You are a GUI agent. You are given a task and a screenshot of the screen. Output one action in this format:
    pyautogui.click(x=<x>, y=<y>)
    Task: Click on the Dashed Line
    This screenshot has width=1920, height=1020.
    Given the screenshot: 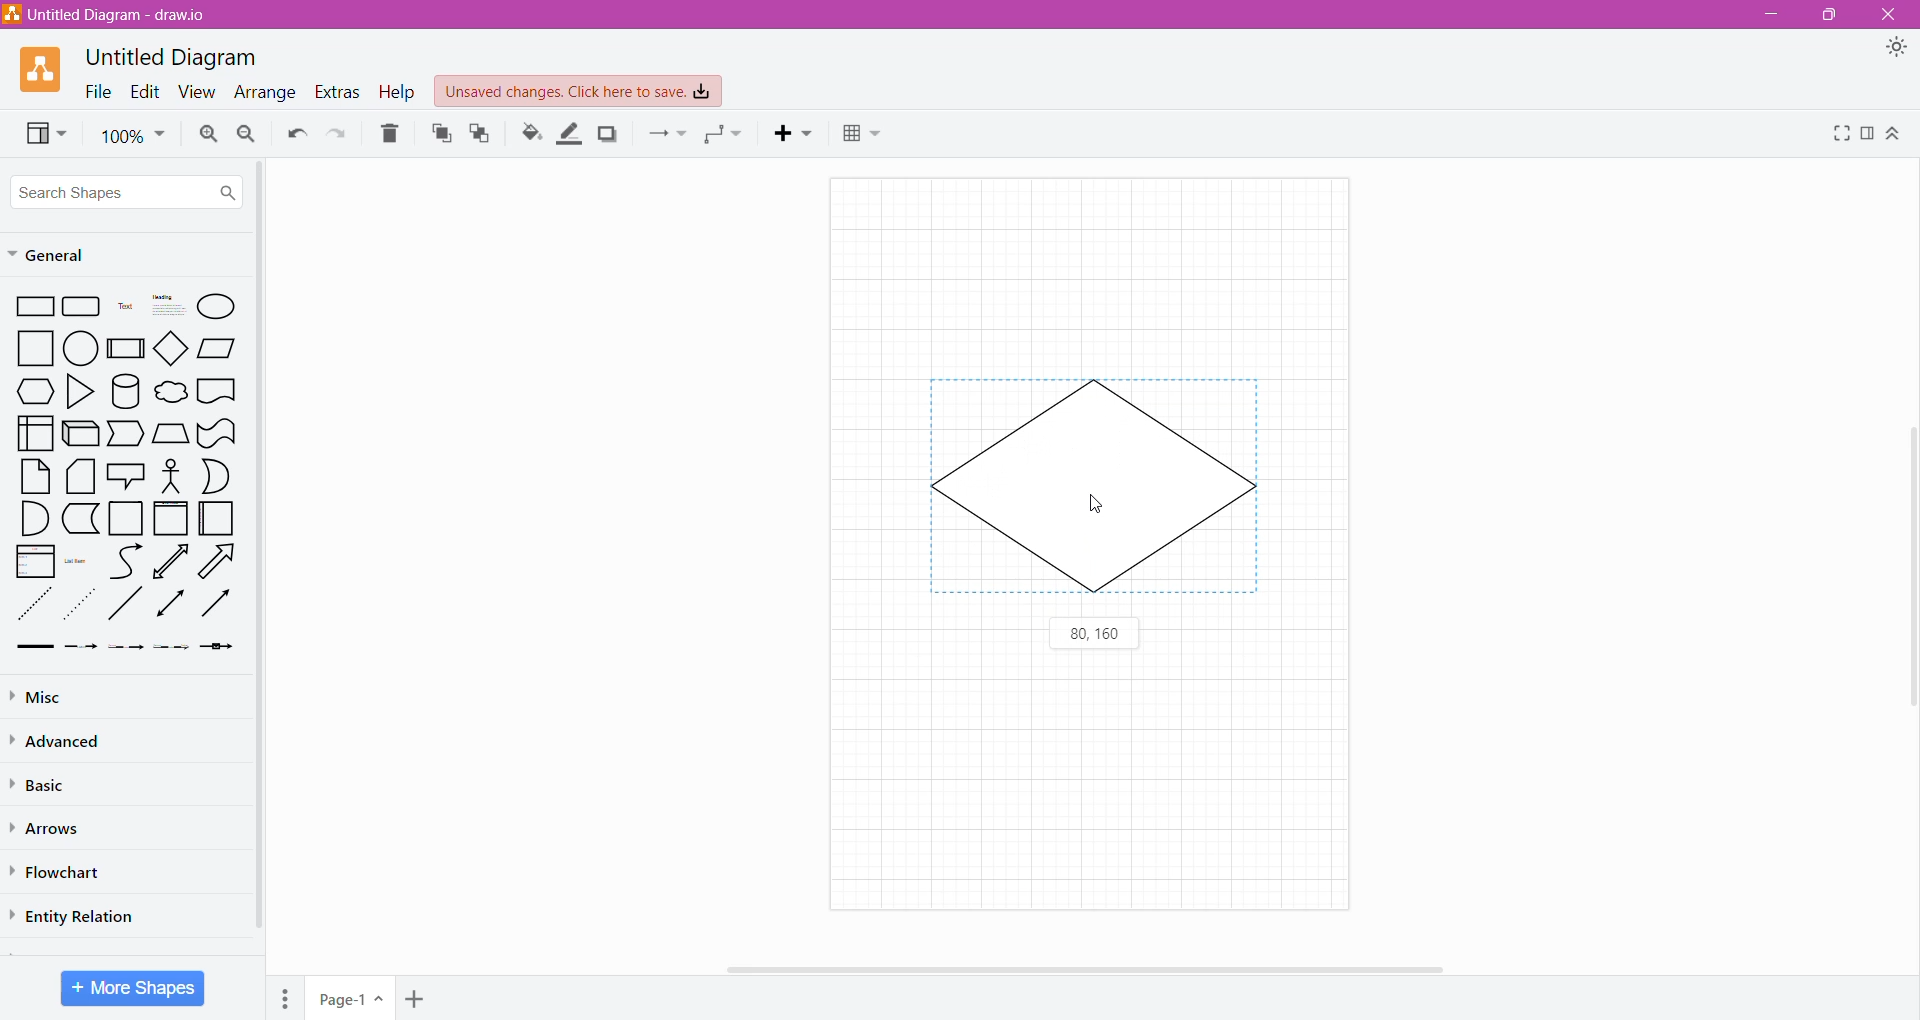 What is the action you would take?
    pyautogui.click(x=35, y=609)
    